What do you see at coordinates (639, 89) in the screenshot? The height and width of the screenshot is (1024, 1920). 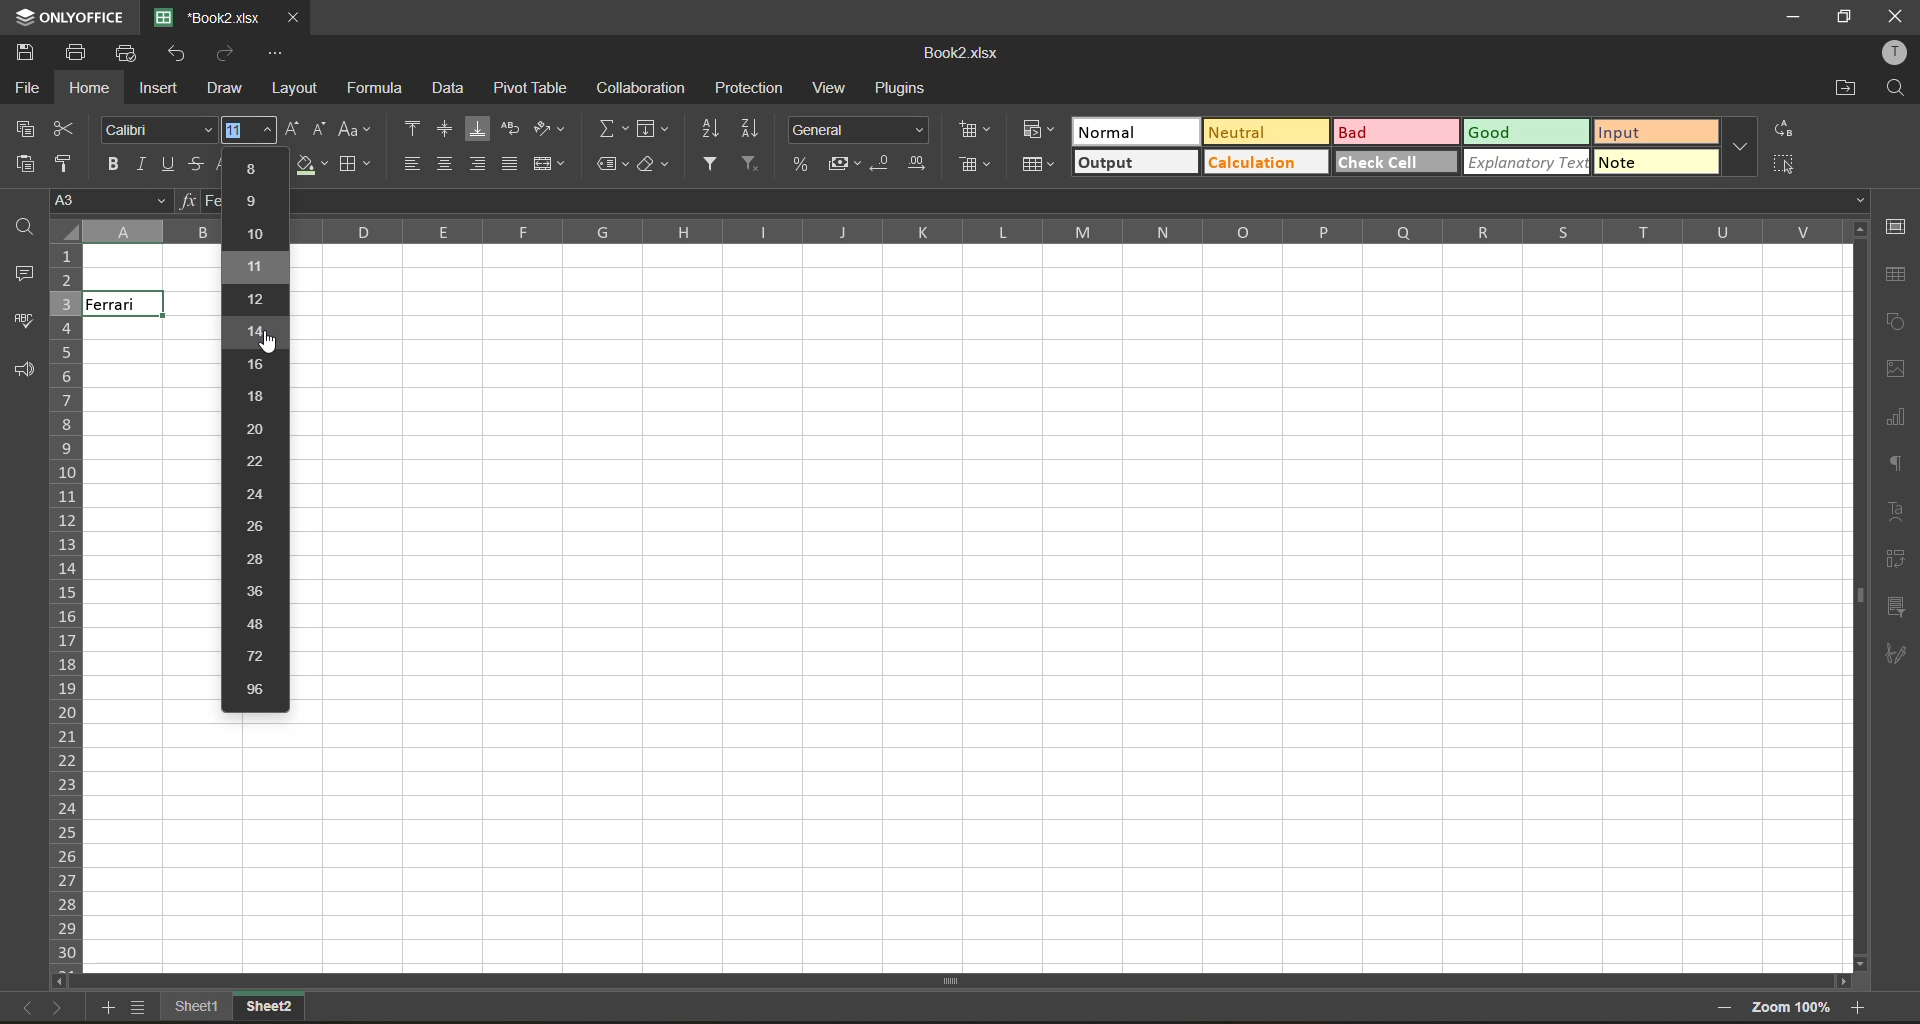 I see `collaboration` at bounding box center [639, 89].